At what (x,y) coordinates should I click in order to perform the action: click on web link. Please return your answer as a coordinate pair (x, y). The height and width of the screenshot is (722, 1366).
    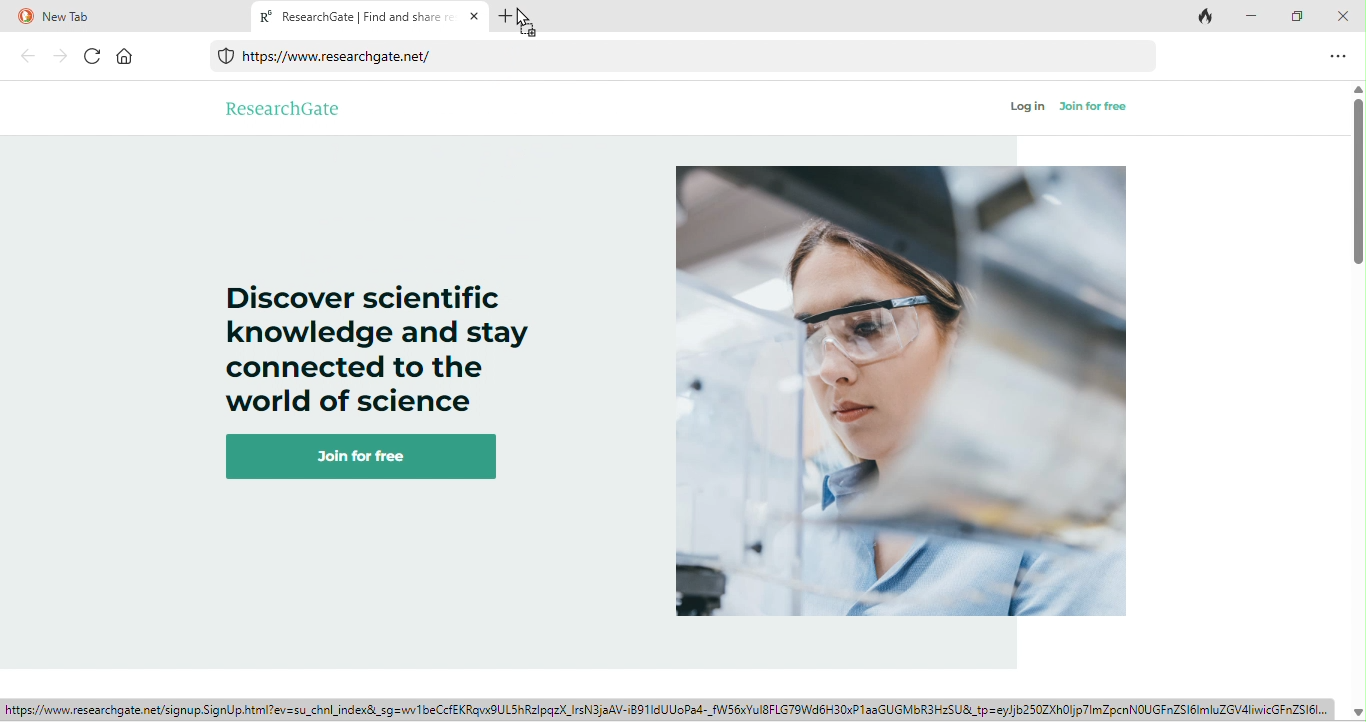
    Looking at the image, I should click on (689, 57).